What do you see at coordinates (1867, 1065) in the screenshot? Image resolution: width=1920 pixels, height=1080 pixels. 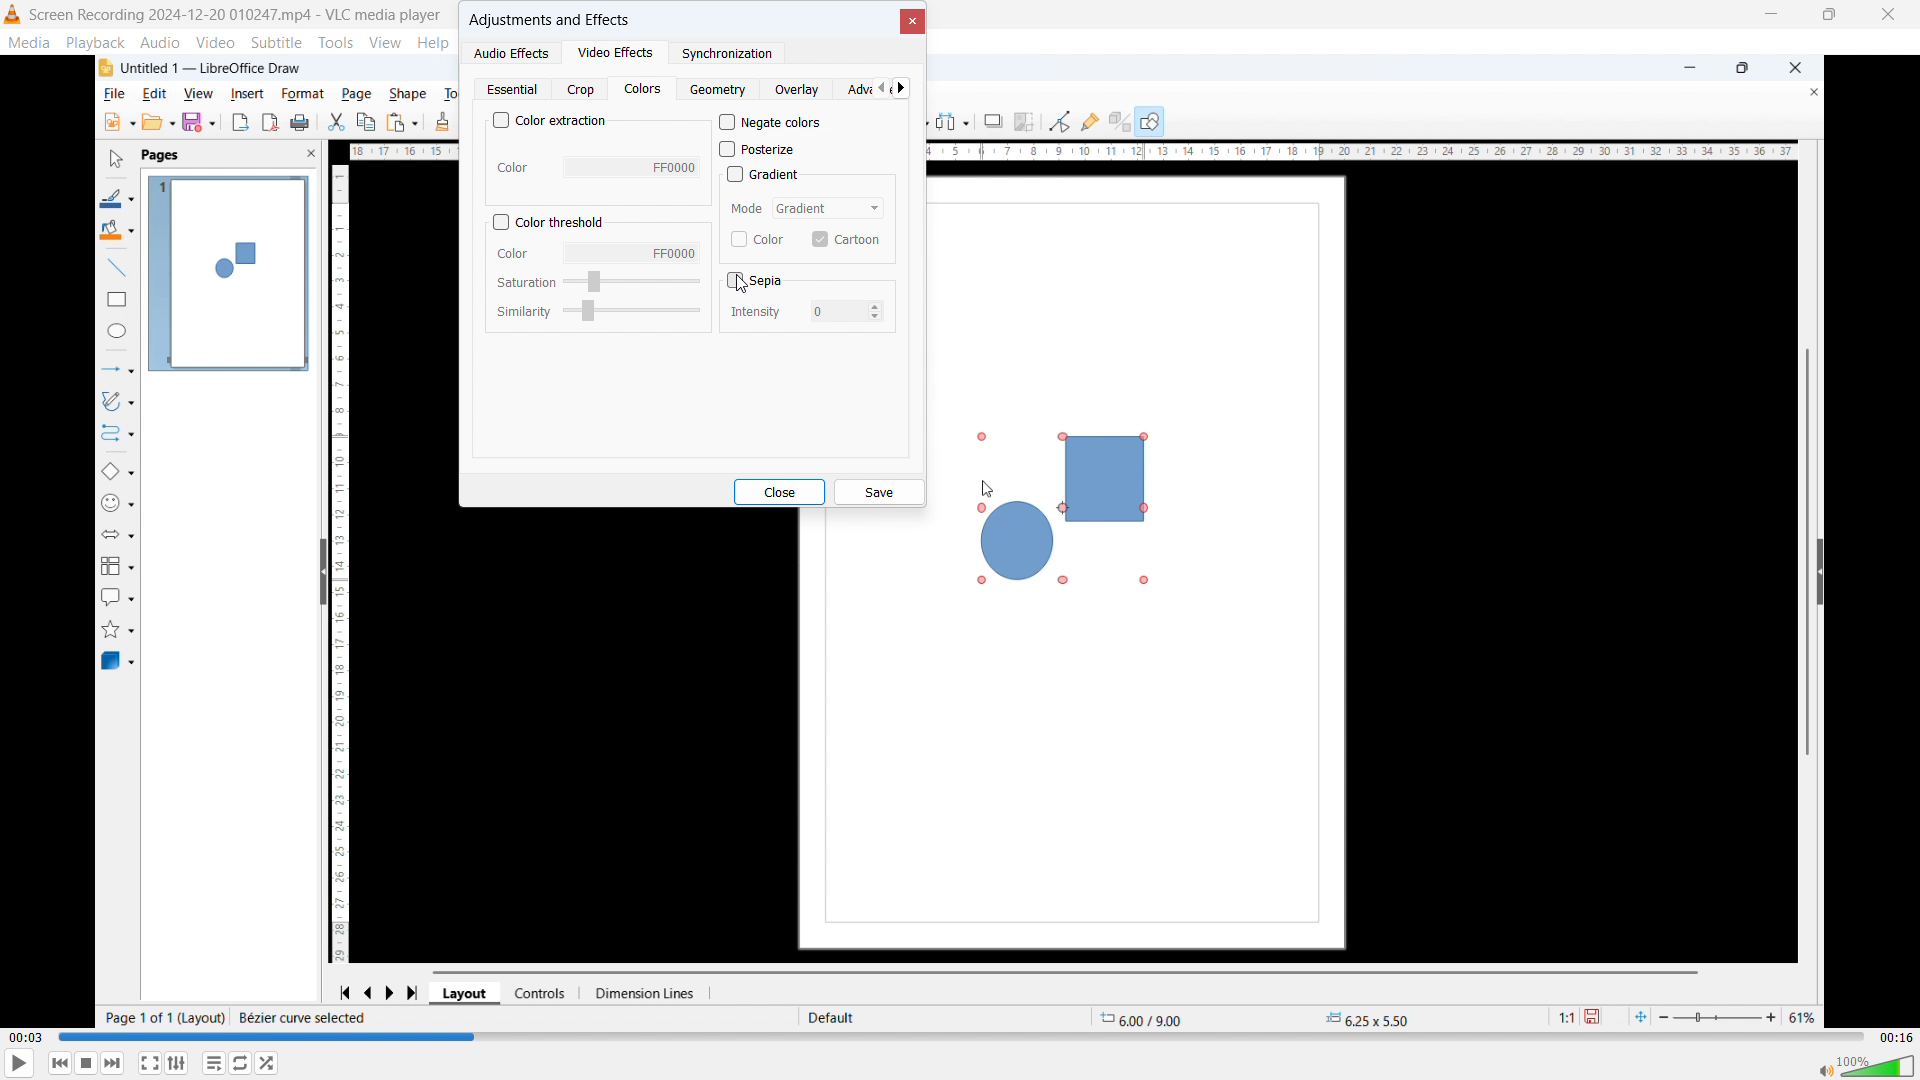 I see `volume bar ` at bounding box center [1867, 1065].